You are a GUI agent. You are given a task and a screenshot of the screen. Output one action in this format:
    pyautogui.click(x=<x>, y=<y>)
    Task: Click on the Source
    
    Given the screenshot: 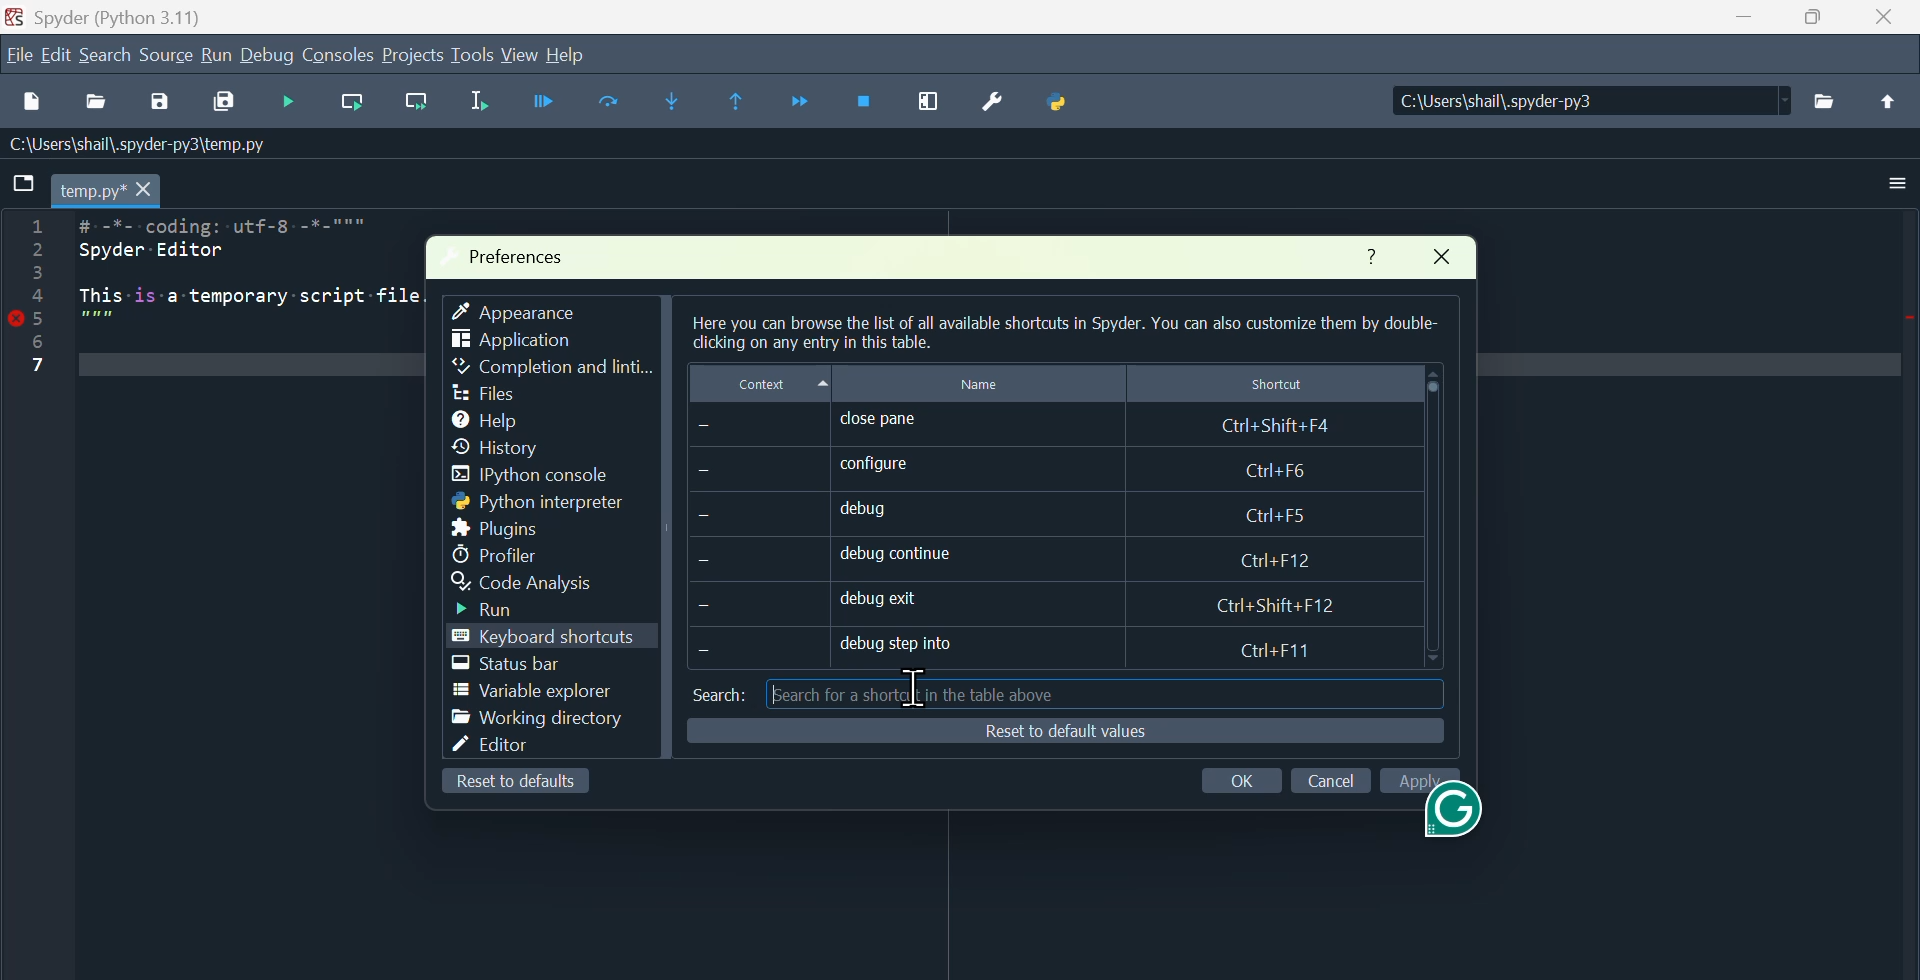 What is the action you would take?
    pyautogui.click(x=168, y=60)
    